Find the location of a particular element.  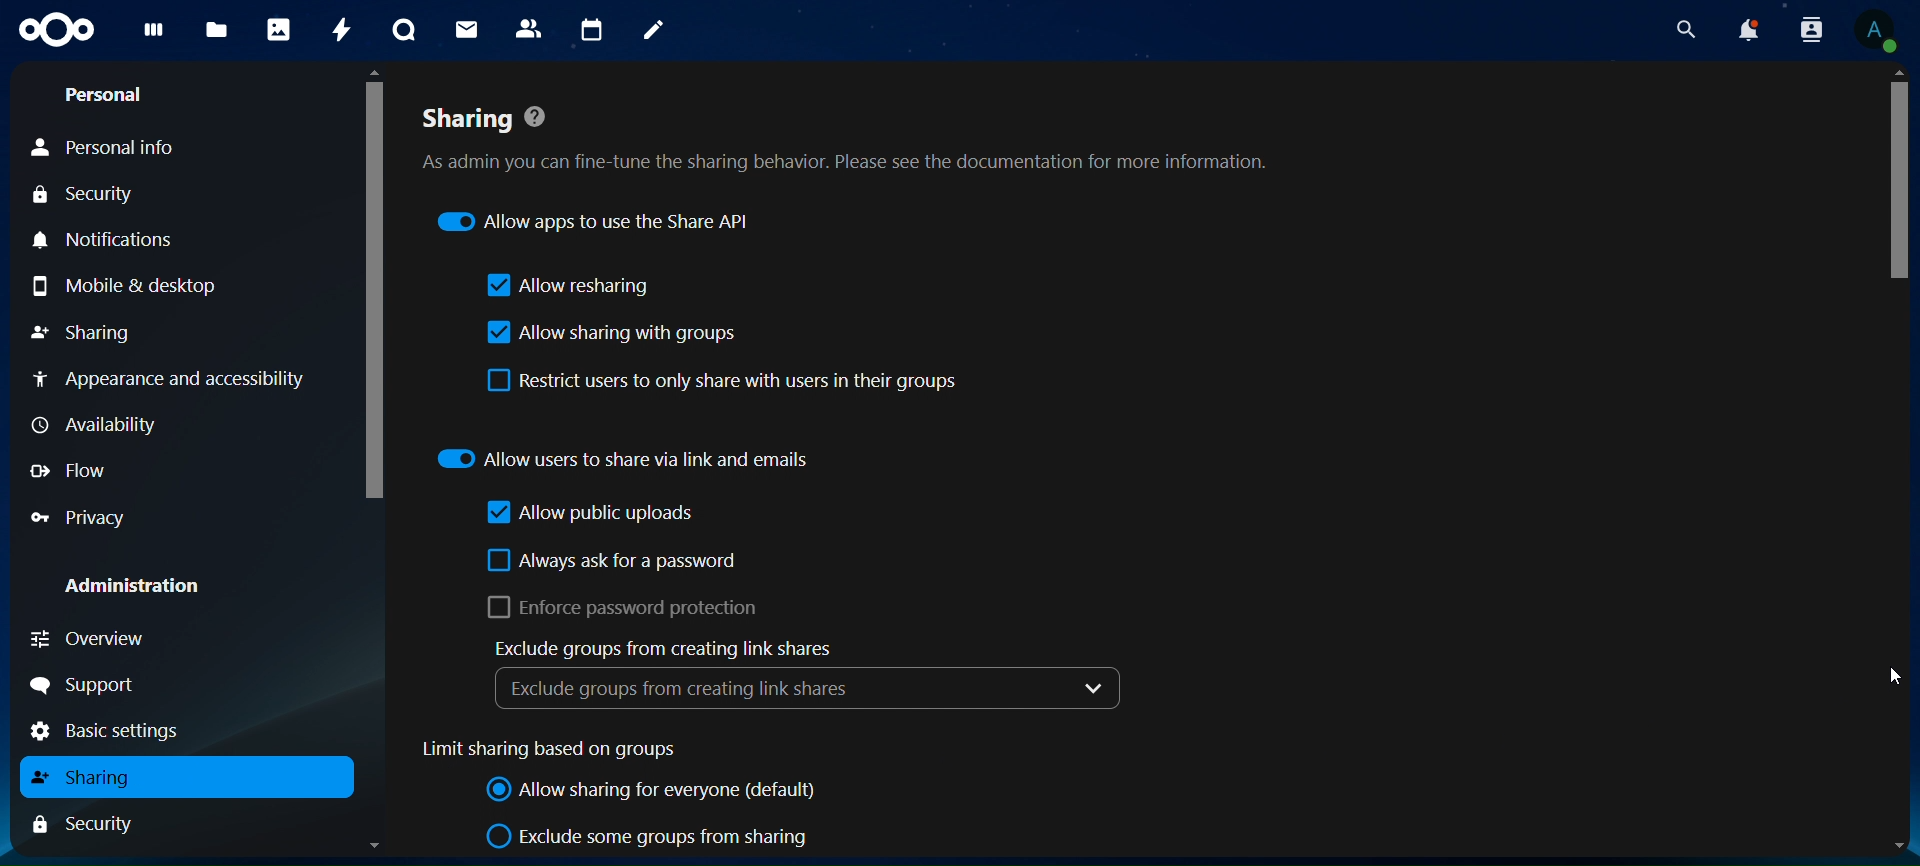

Scrollbar is located at coordinates (1899, 461).